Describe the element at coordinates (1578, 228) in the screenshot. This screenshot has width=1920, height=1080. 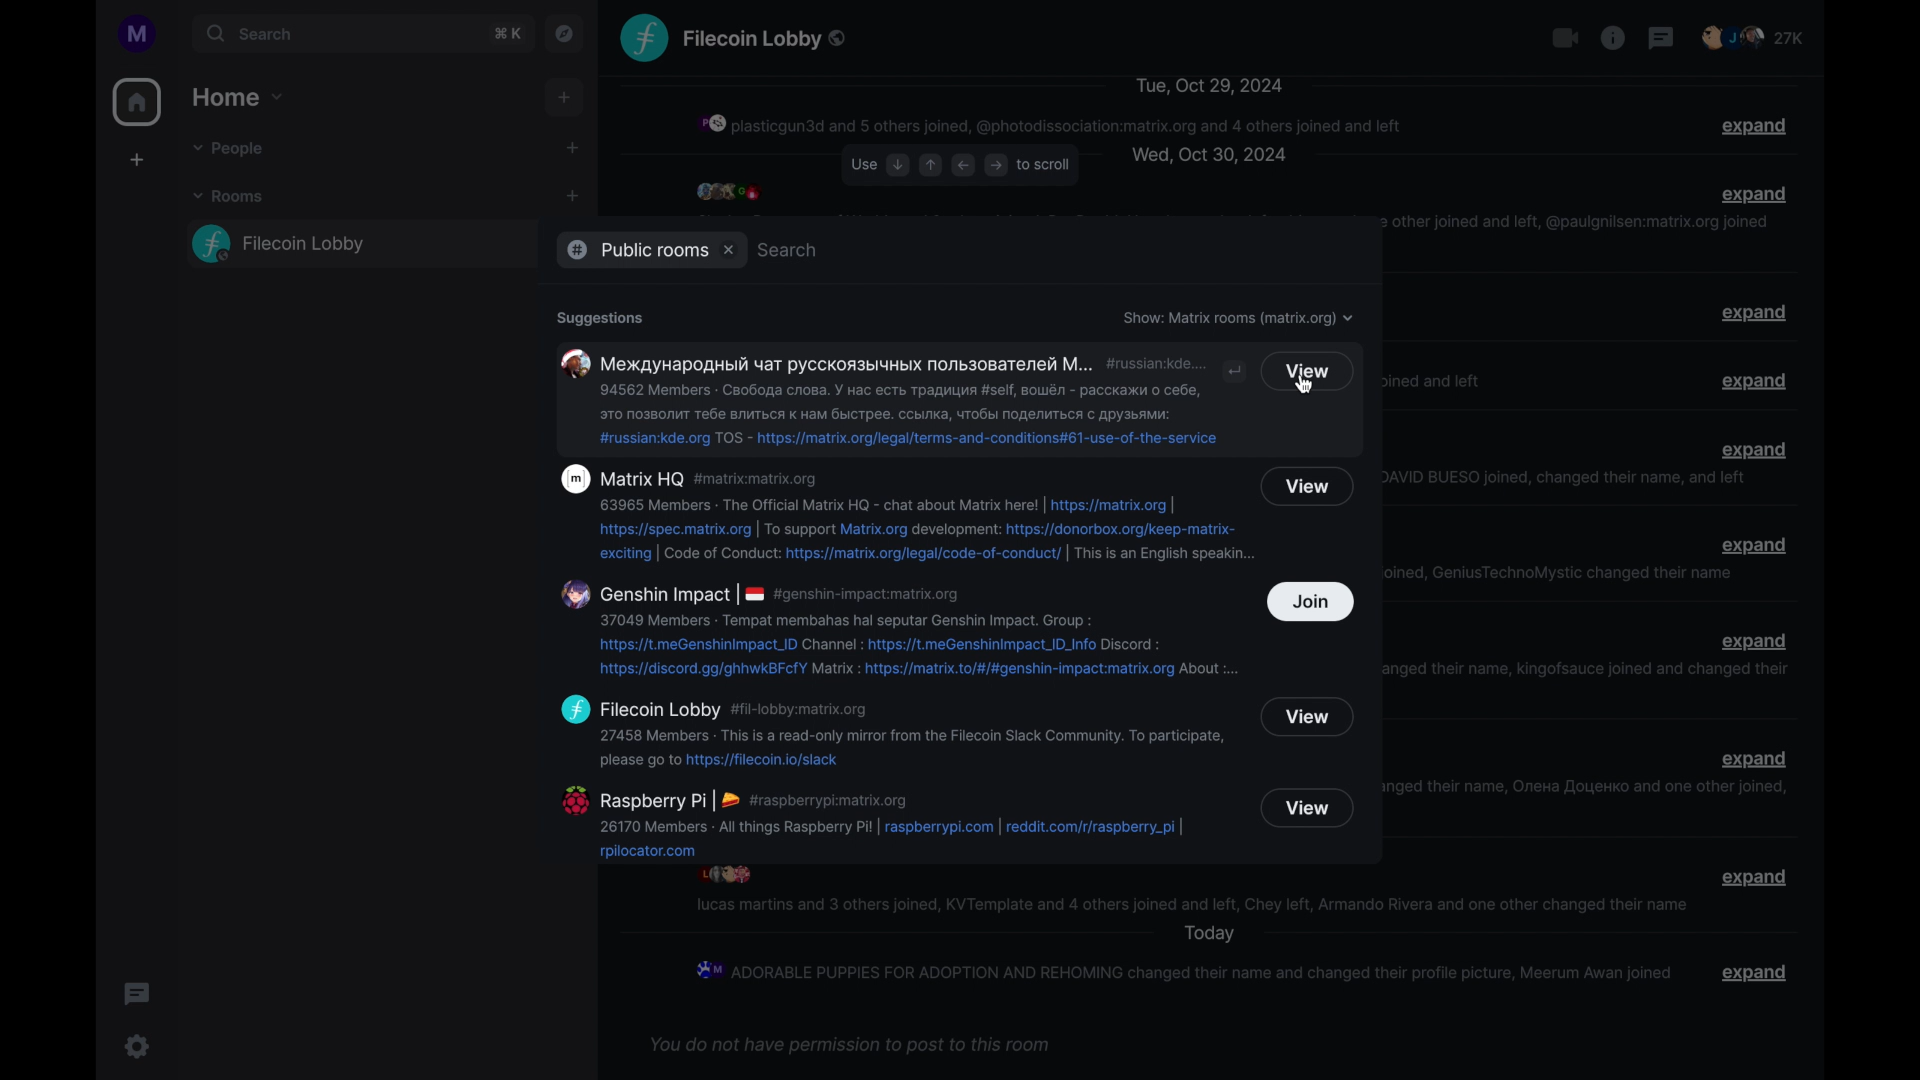
I see `Sloshy, Destroyer of Worlds and 2 others joined, BenDoubleU and one other left, ebicer and one other joined and left, @paulgnilsen:matrix.org joined
and joined and left, Andrew changed their name` at that location.